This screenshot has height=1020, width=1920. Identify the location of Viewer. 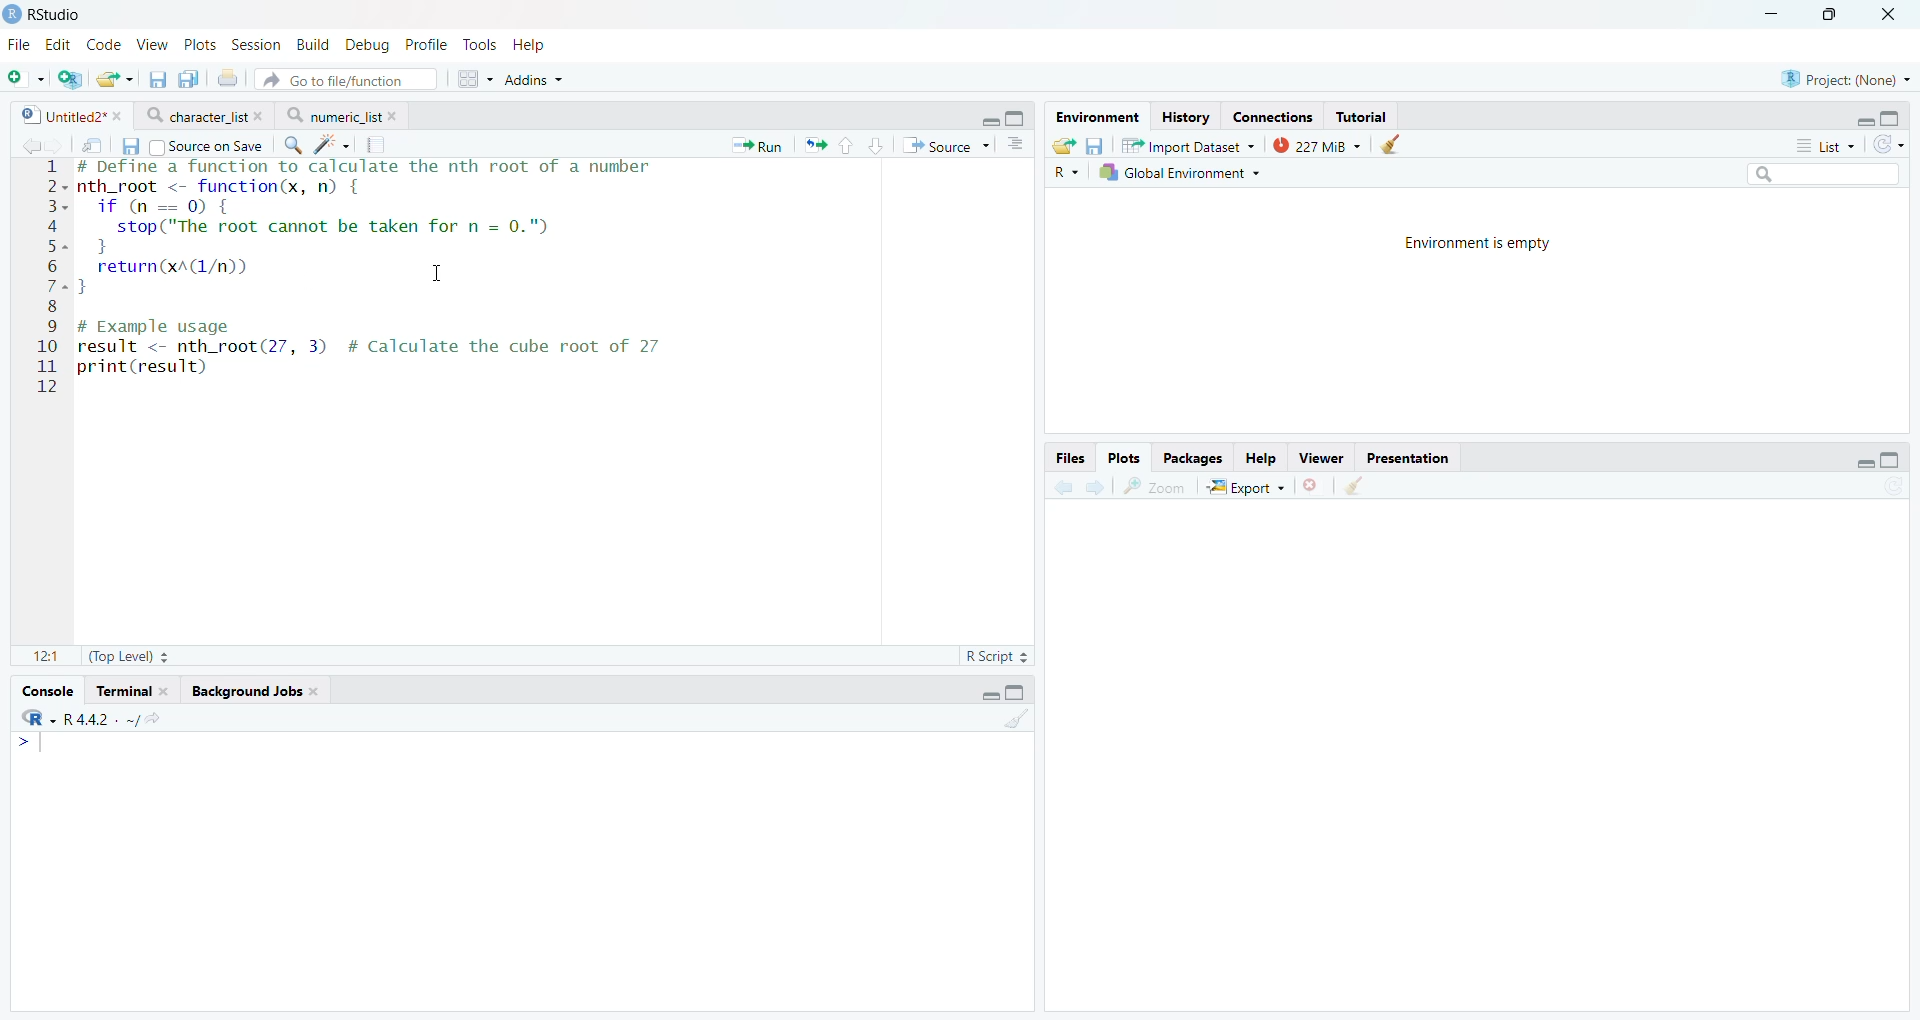
(1321, 457).